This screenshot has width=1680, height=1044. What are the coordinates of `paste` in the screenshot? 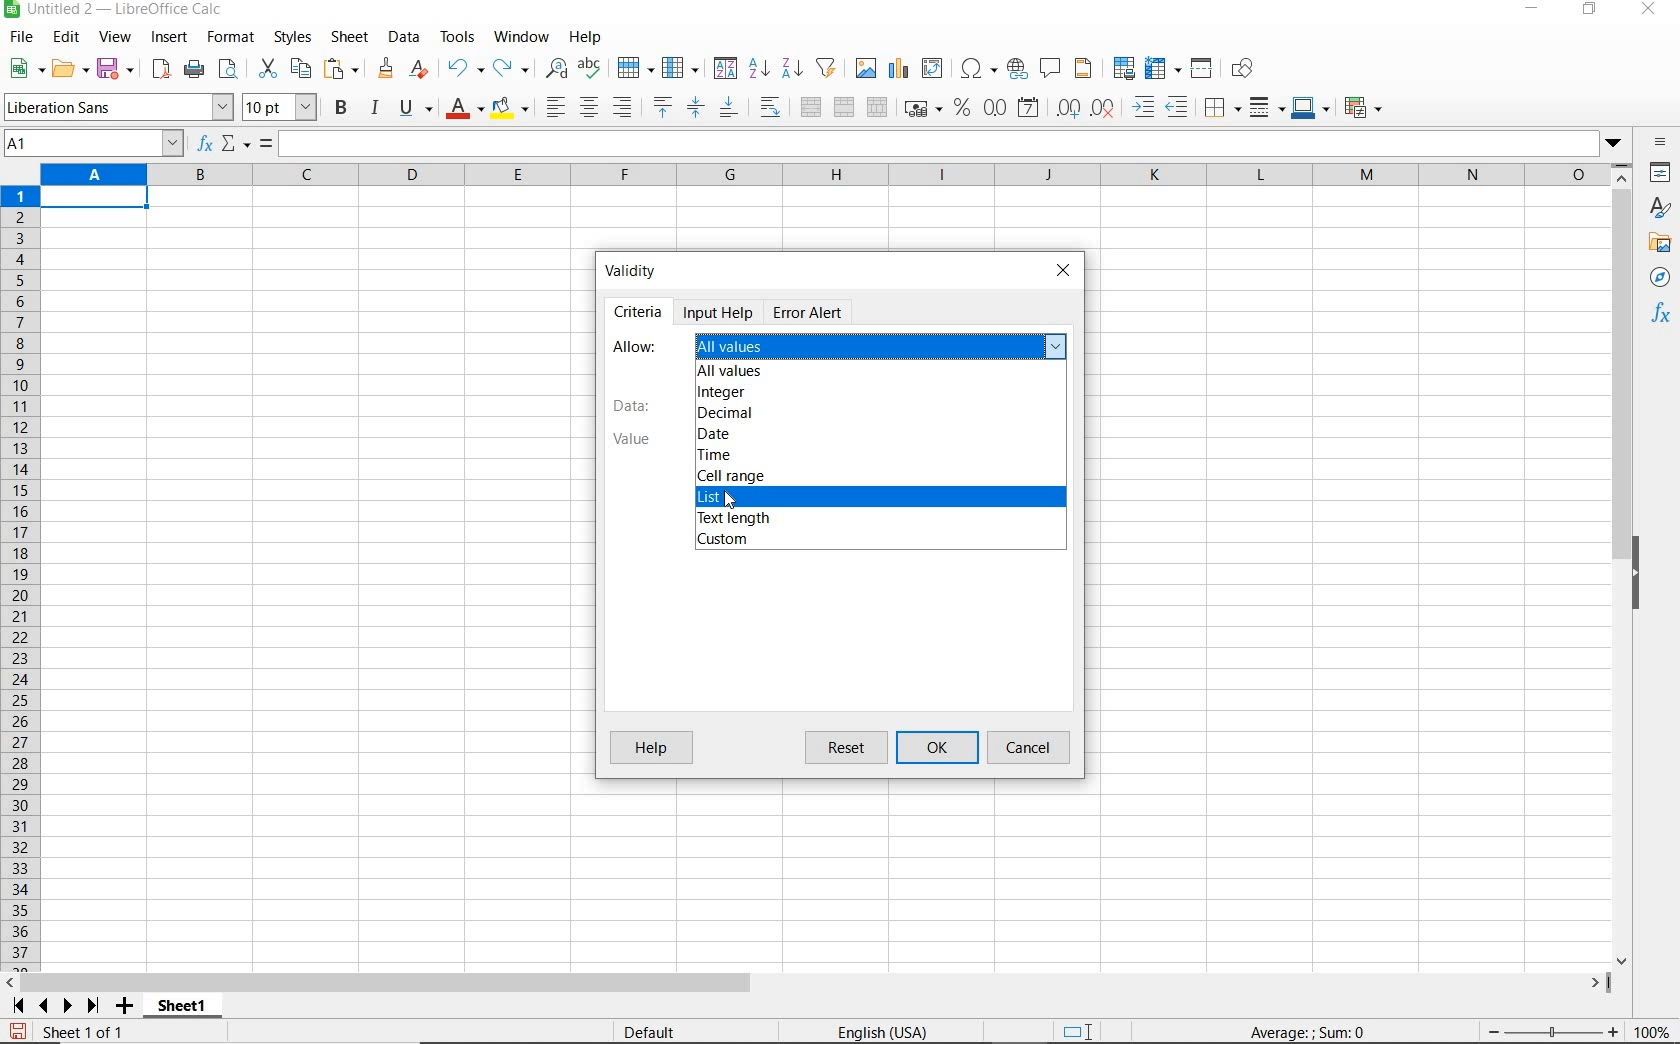 It's located at (344, 71).